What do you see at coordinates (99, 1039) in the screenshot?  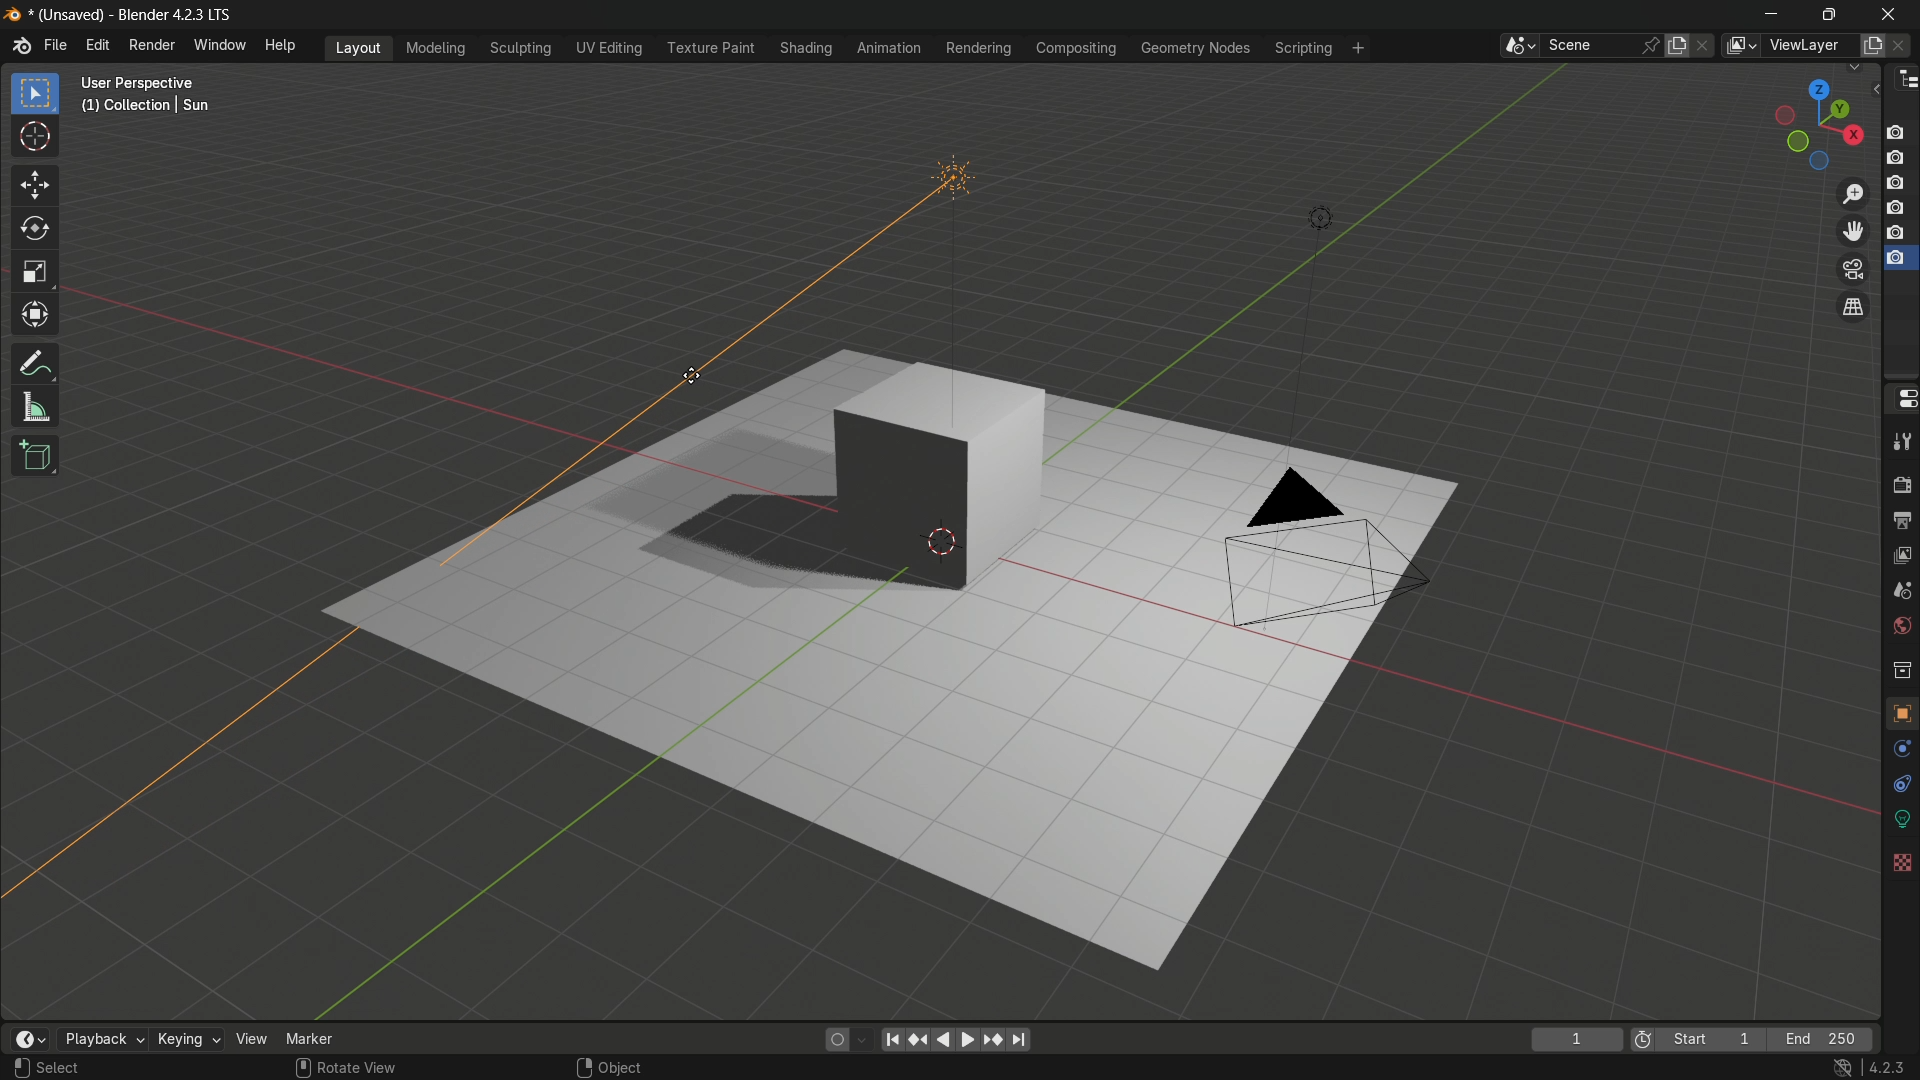 I see `playback` at bounding box center [99, 1039].